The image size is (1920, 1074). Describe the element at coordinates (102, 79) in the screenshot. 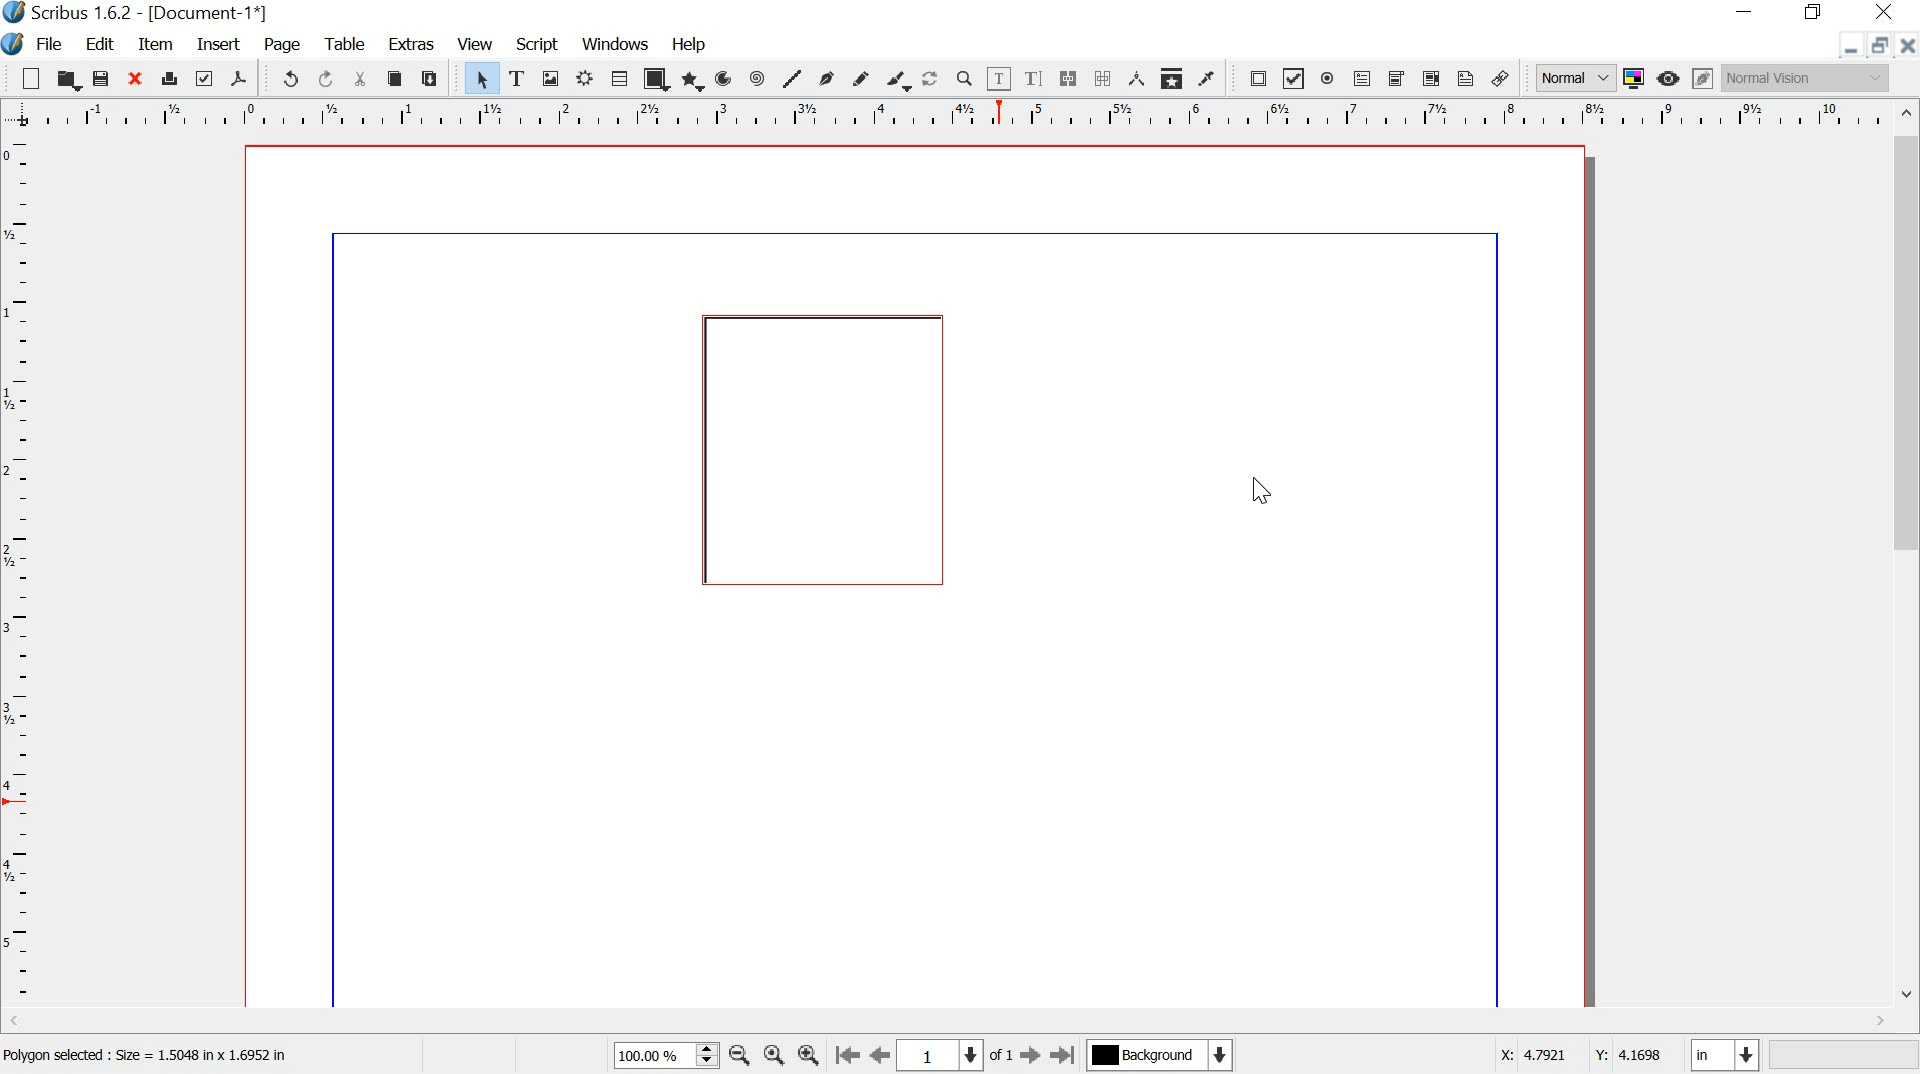

I see `save` at that location.